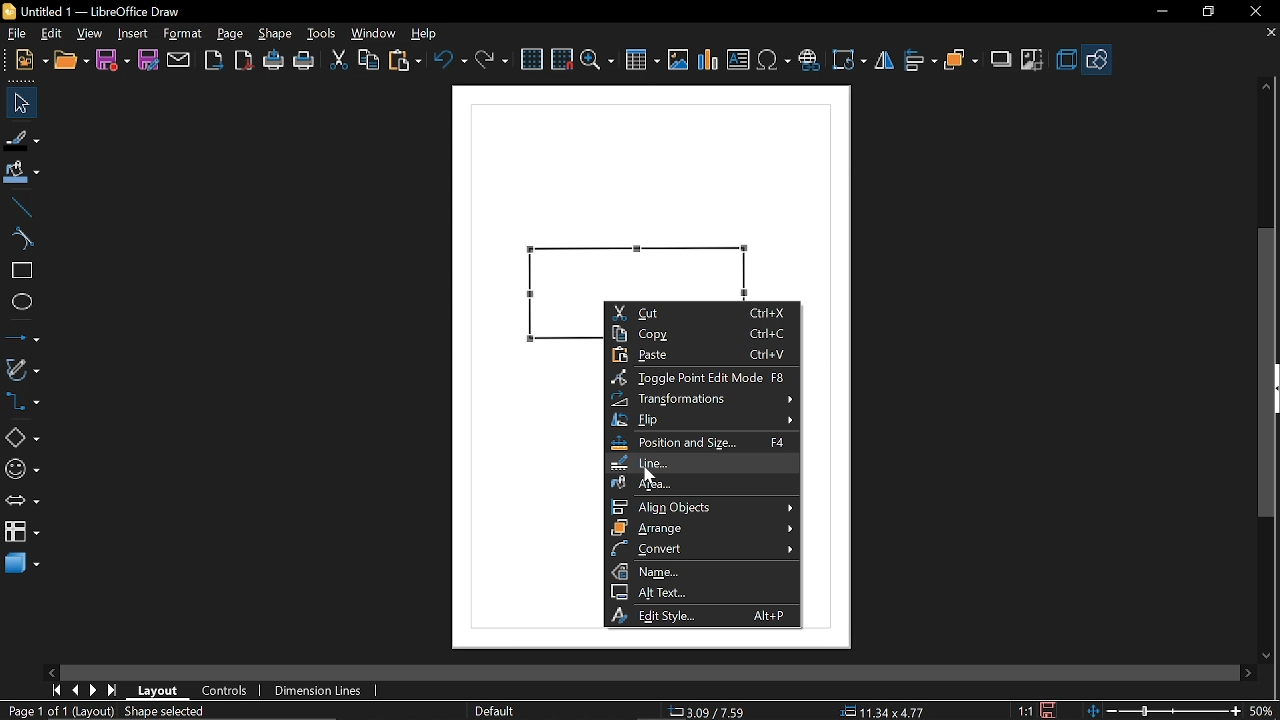 Image resolution: width=1280 pixels, height=720 pixels. I want to click on (Layout) Shape selected, so click(142, 711).